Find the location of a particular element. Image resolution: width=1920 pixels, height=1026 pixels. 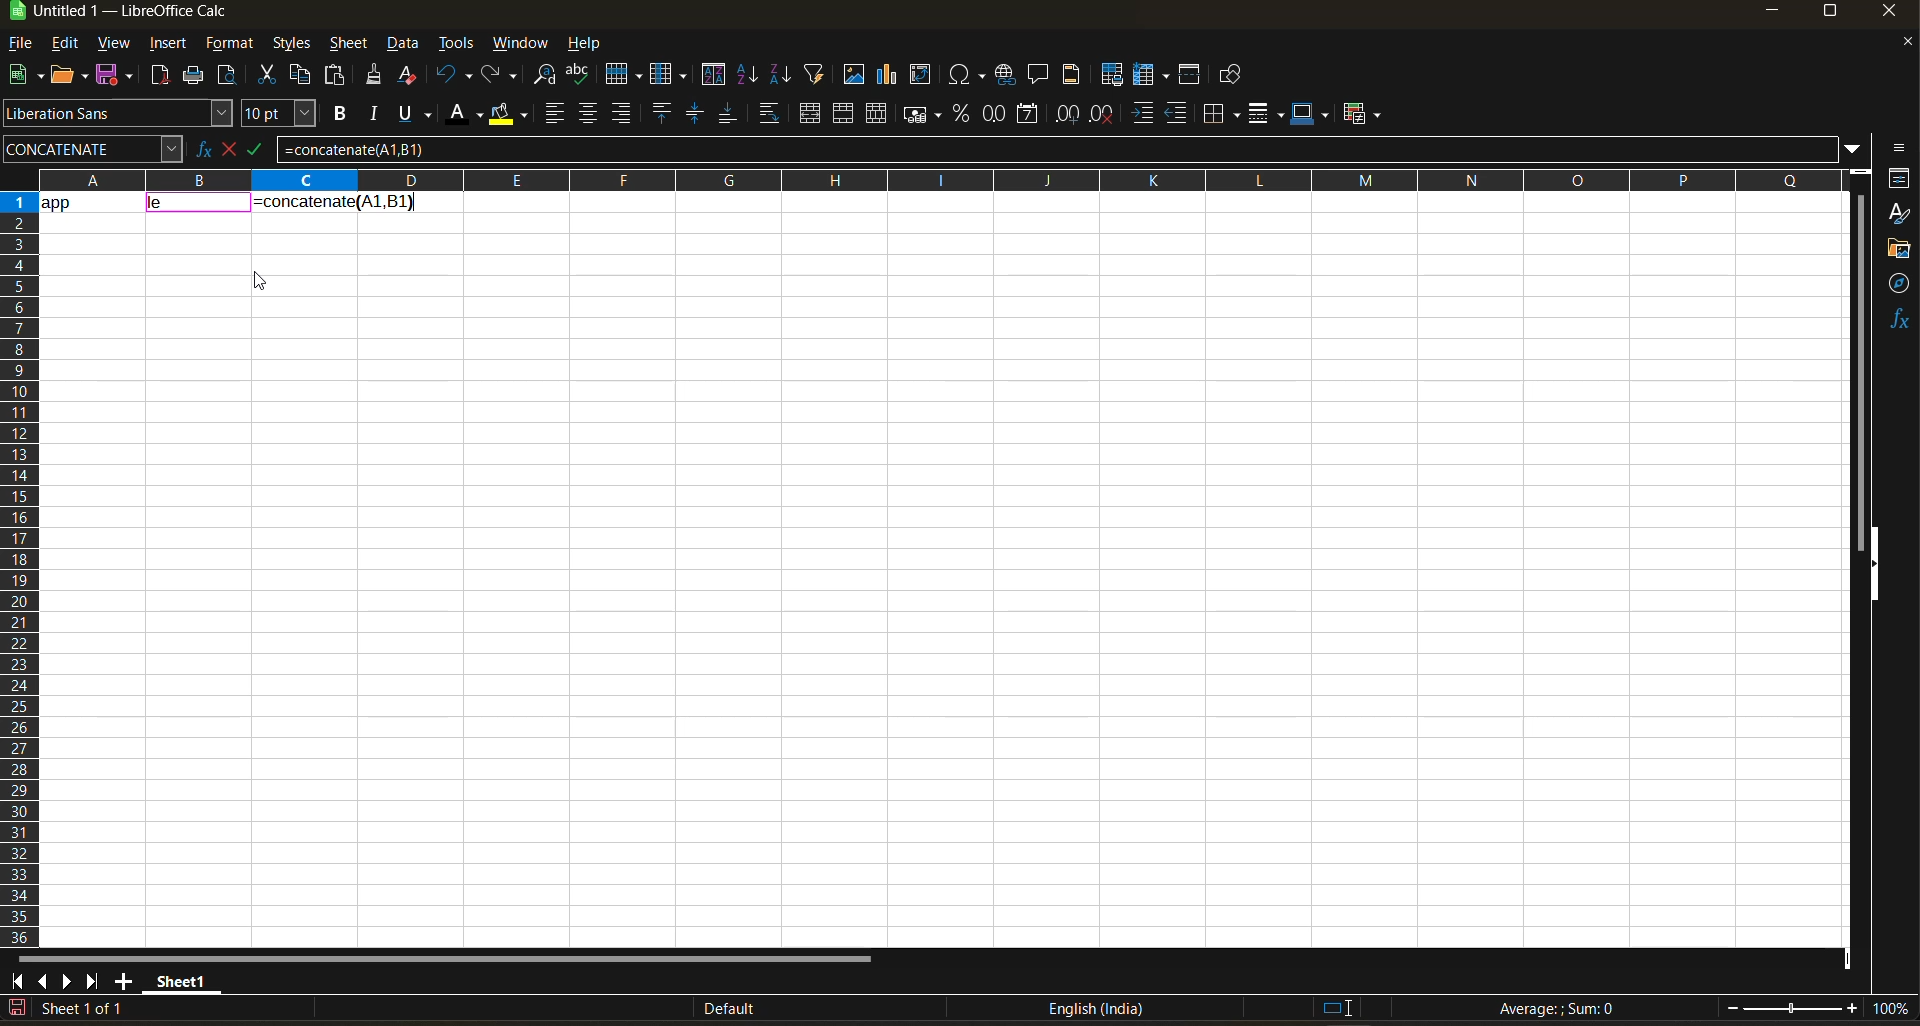

delete decimal place is located at coordinates (1103, 114).